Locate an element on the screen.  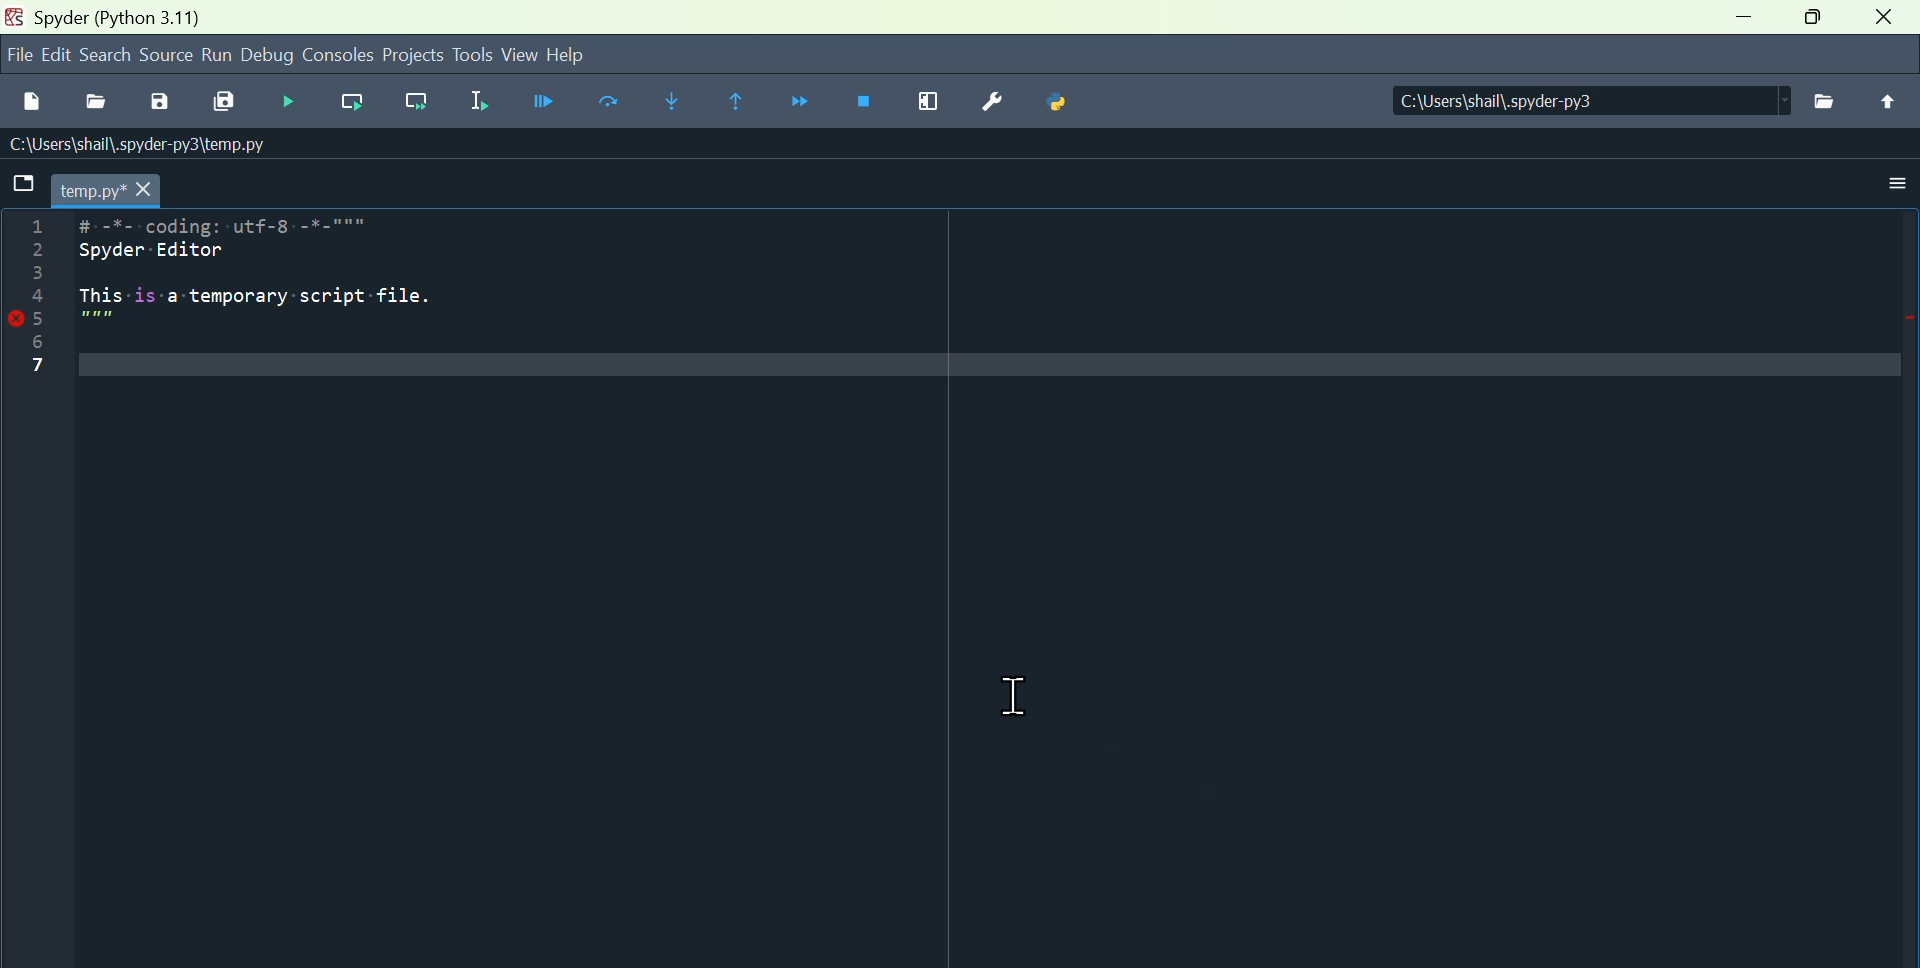
temp.py*  is located at coordinates (106, 191).